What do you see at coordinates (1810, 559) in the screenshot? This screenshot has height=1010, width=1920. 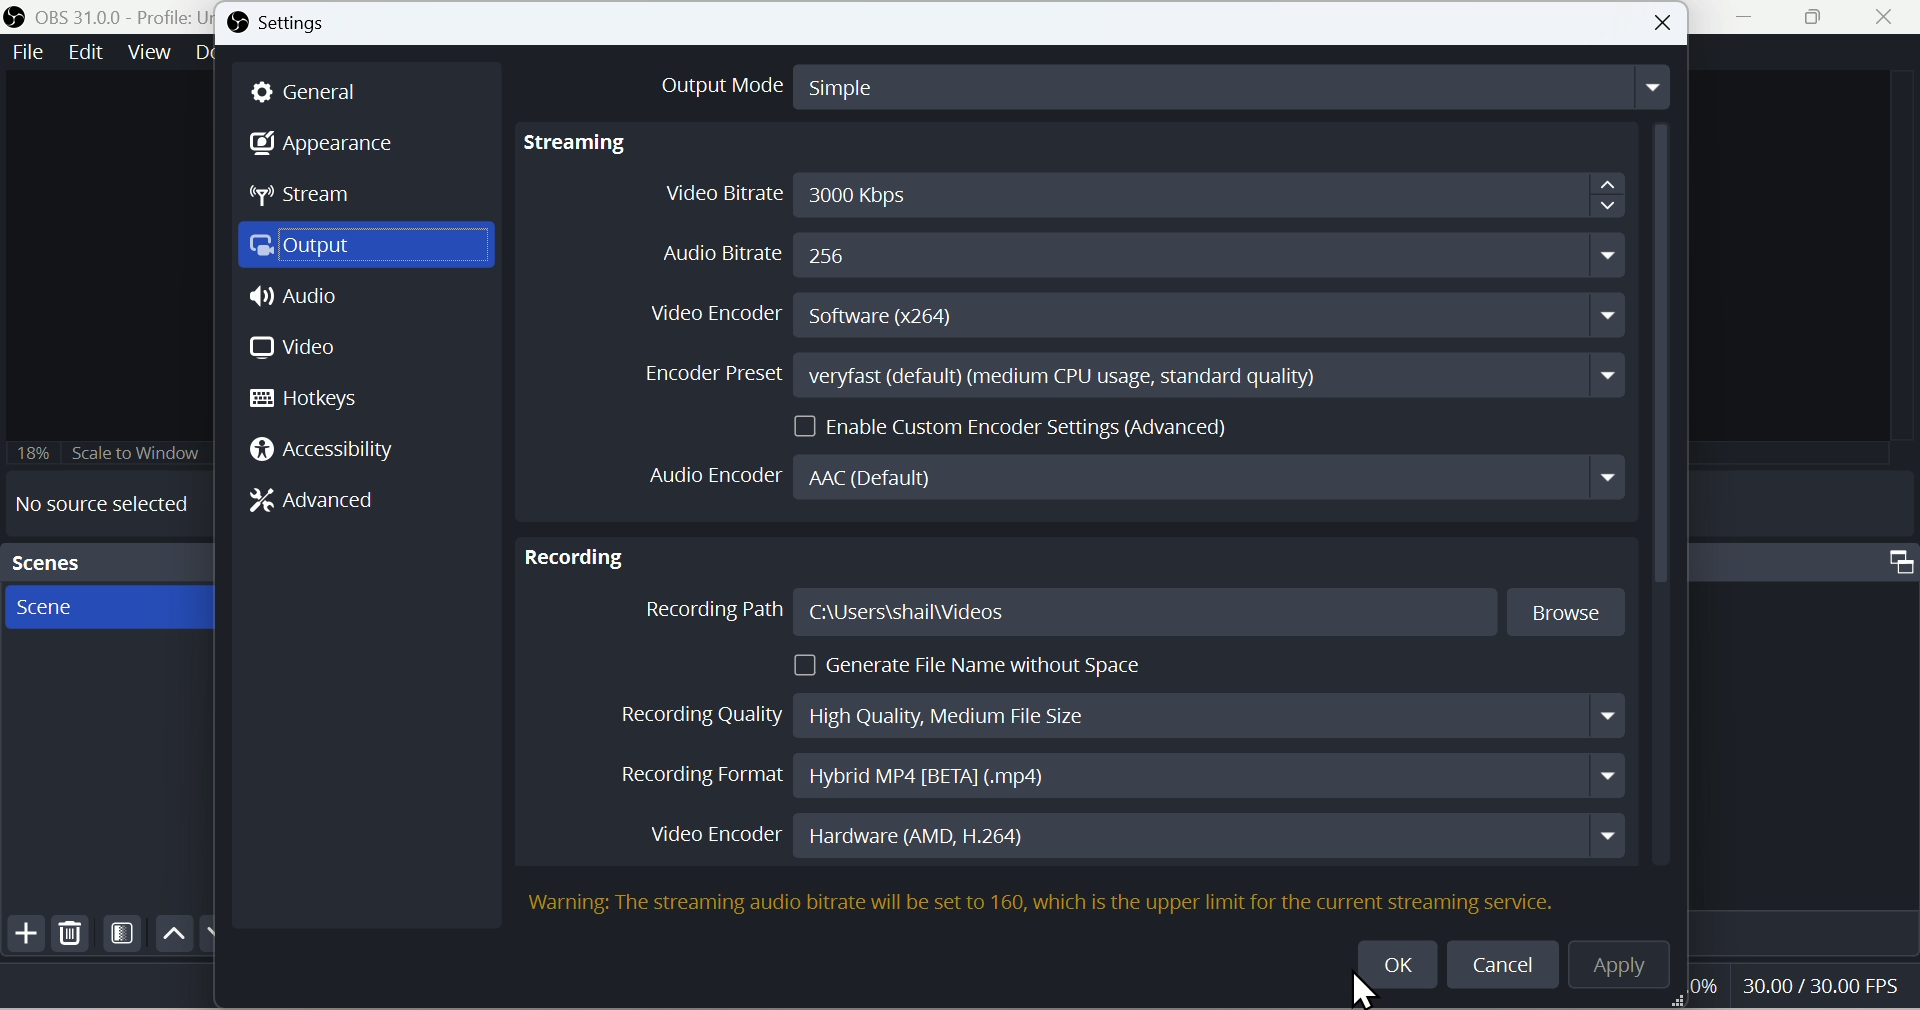 I see `Audio mixer` at bounding box center [1810, 559].